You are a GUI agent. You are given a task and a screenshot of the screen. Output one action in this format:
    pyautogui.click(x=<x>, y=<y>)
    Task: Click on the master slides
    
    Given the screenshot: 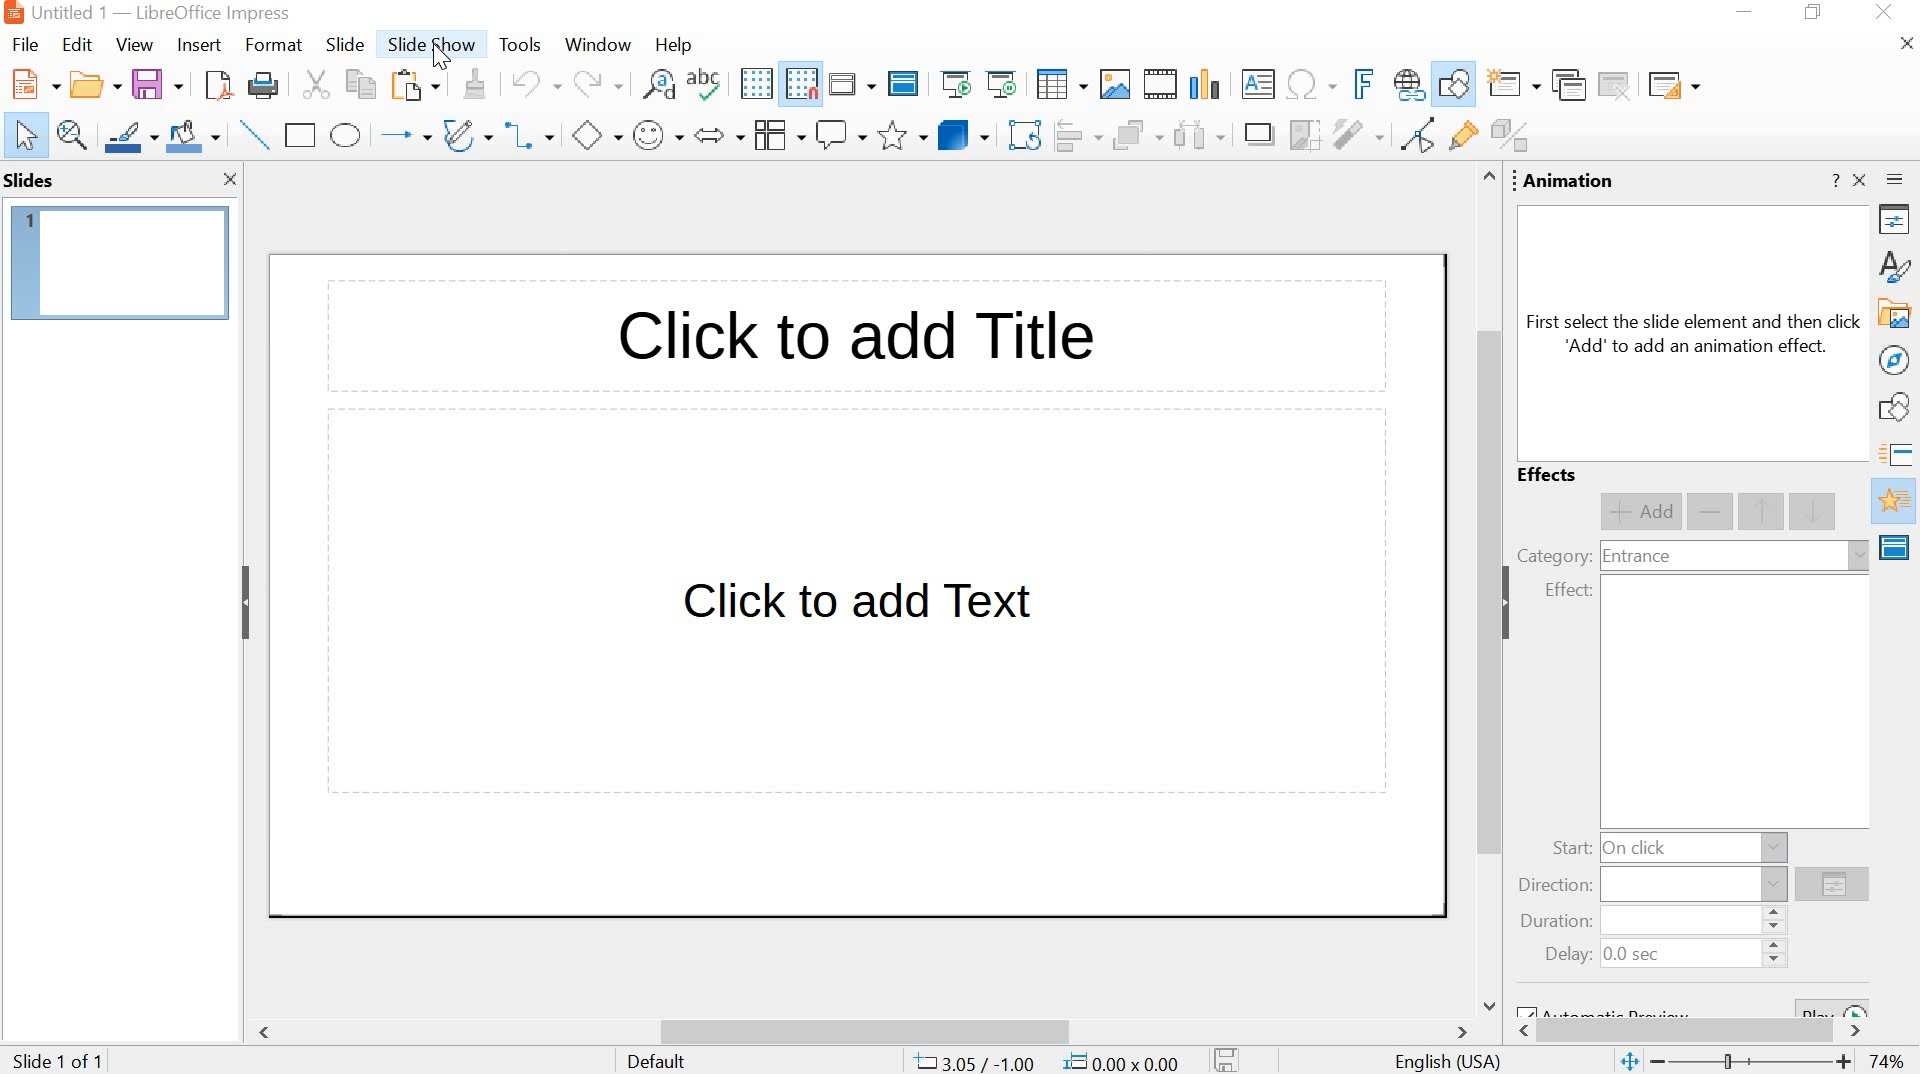 What is the action you would take?
    pyautogui.click(x=1897, y=547)
    